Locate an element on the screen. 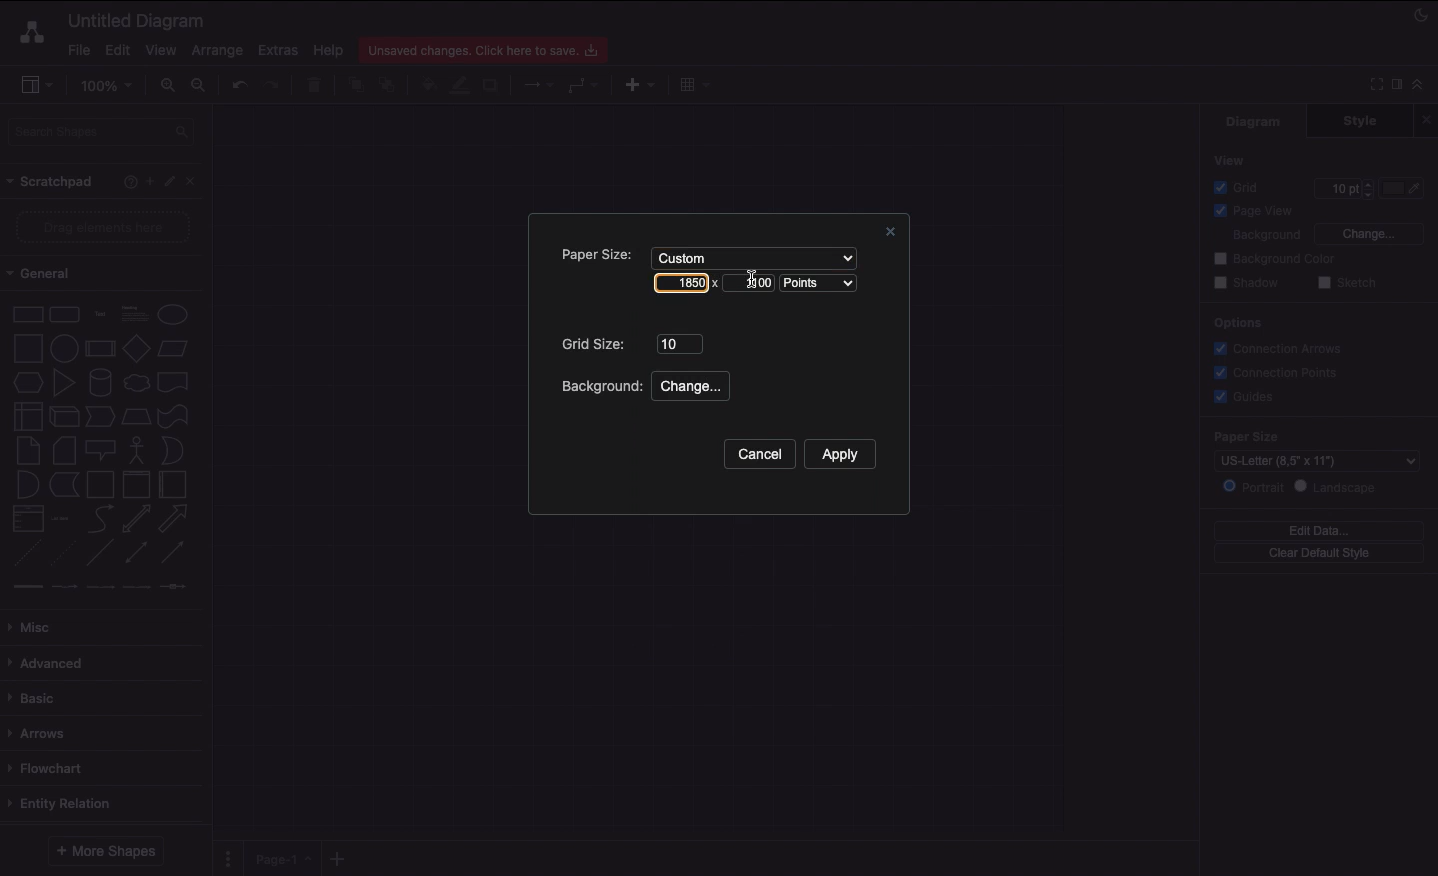 Image resolution: width=1438 pixels, height=876 pixels. Line color is located at coordinates (459, 83).